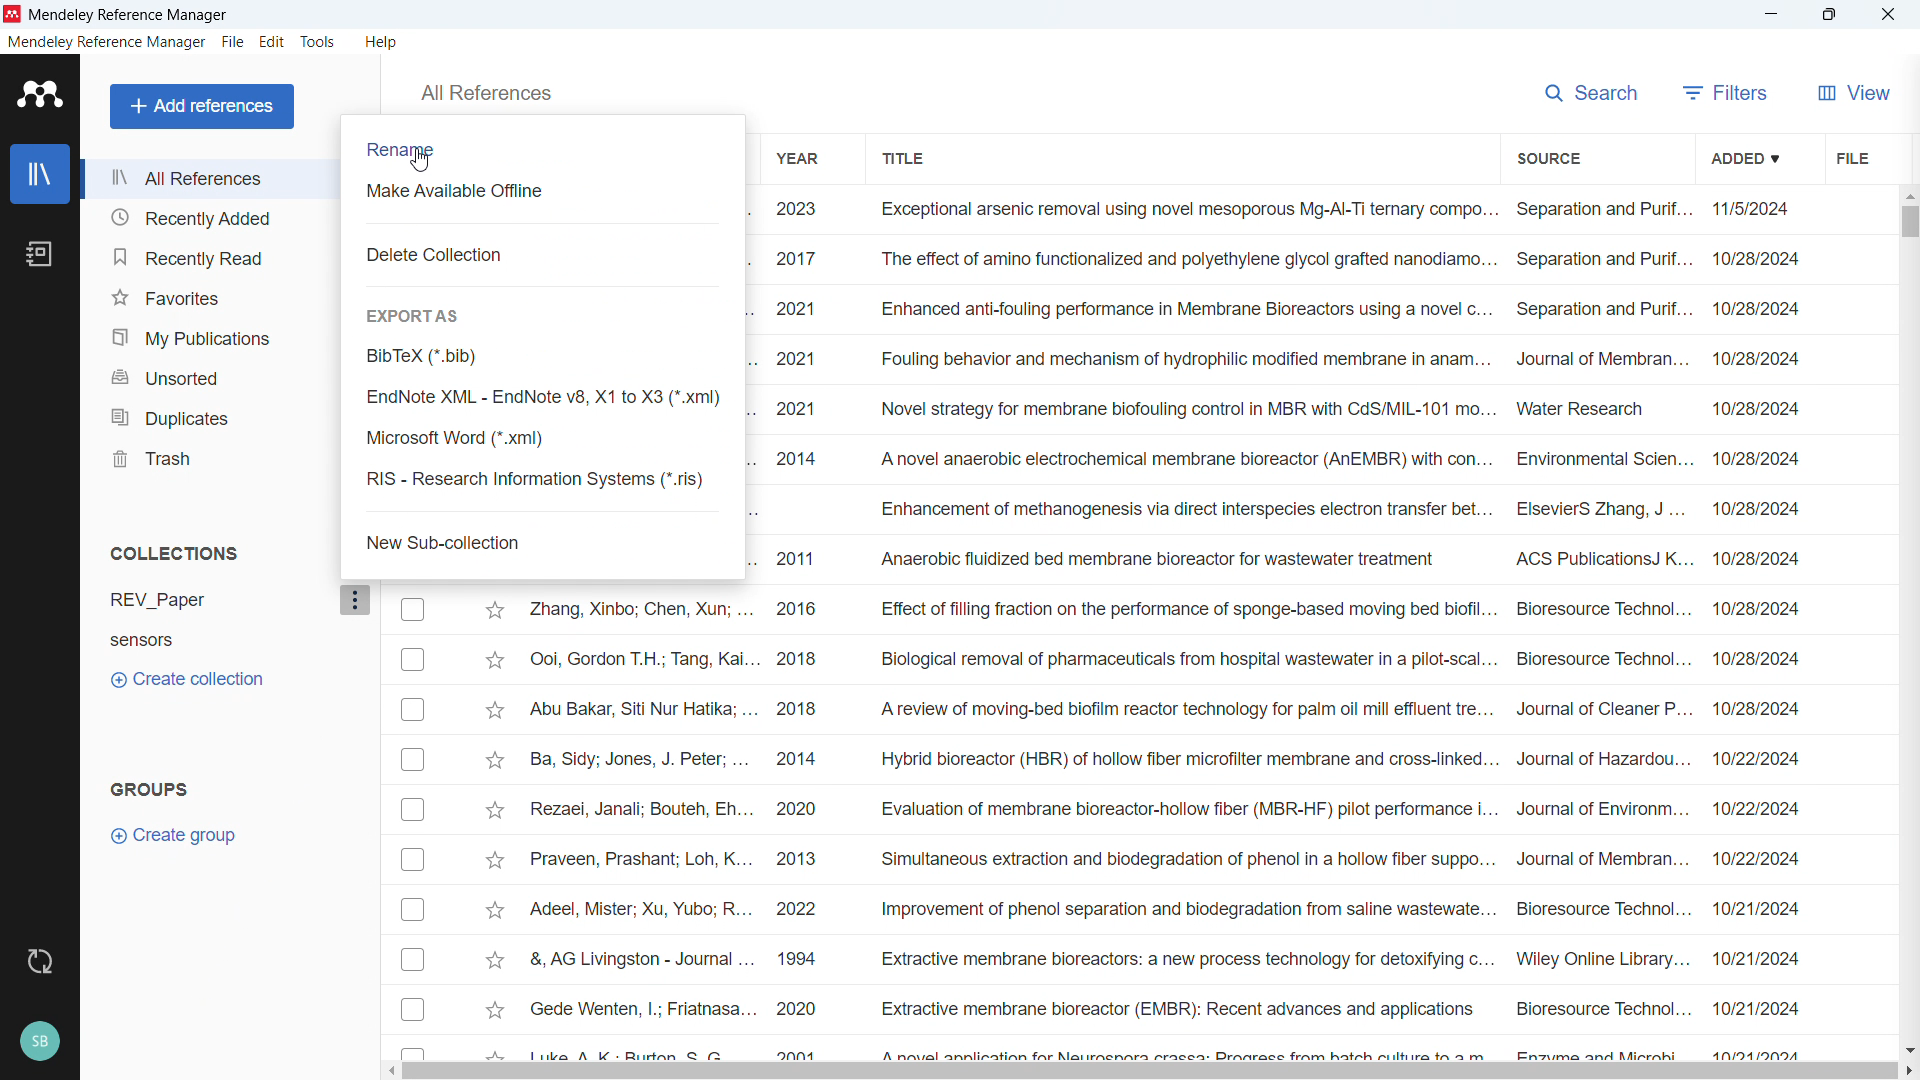  I want to click on Sync , so click(41, 963).